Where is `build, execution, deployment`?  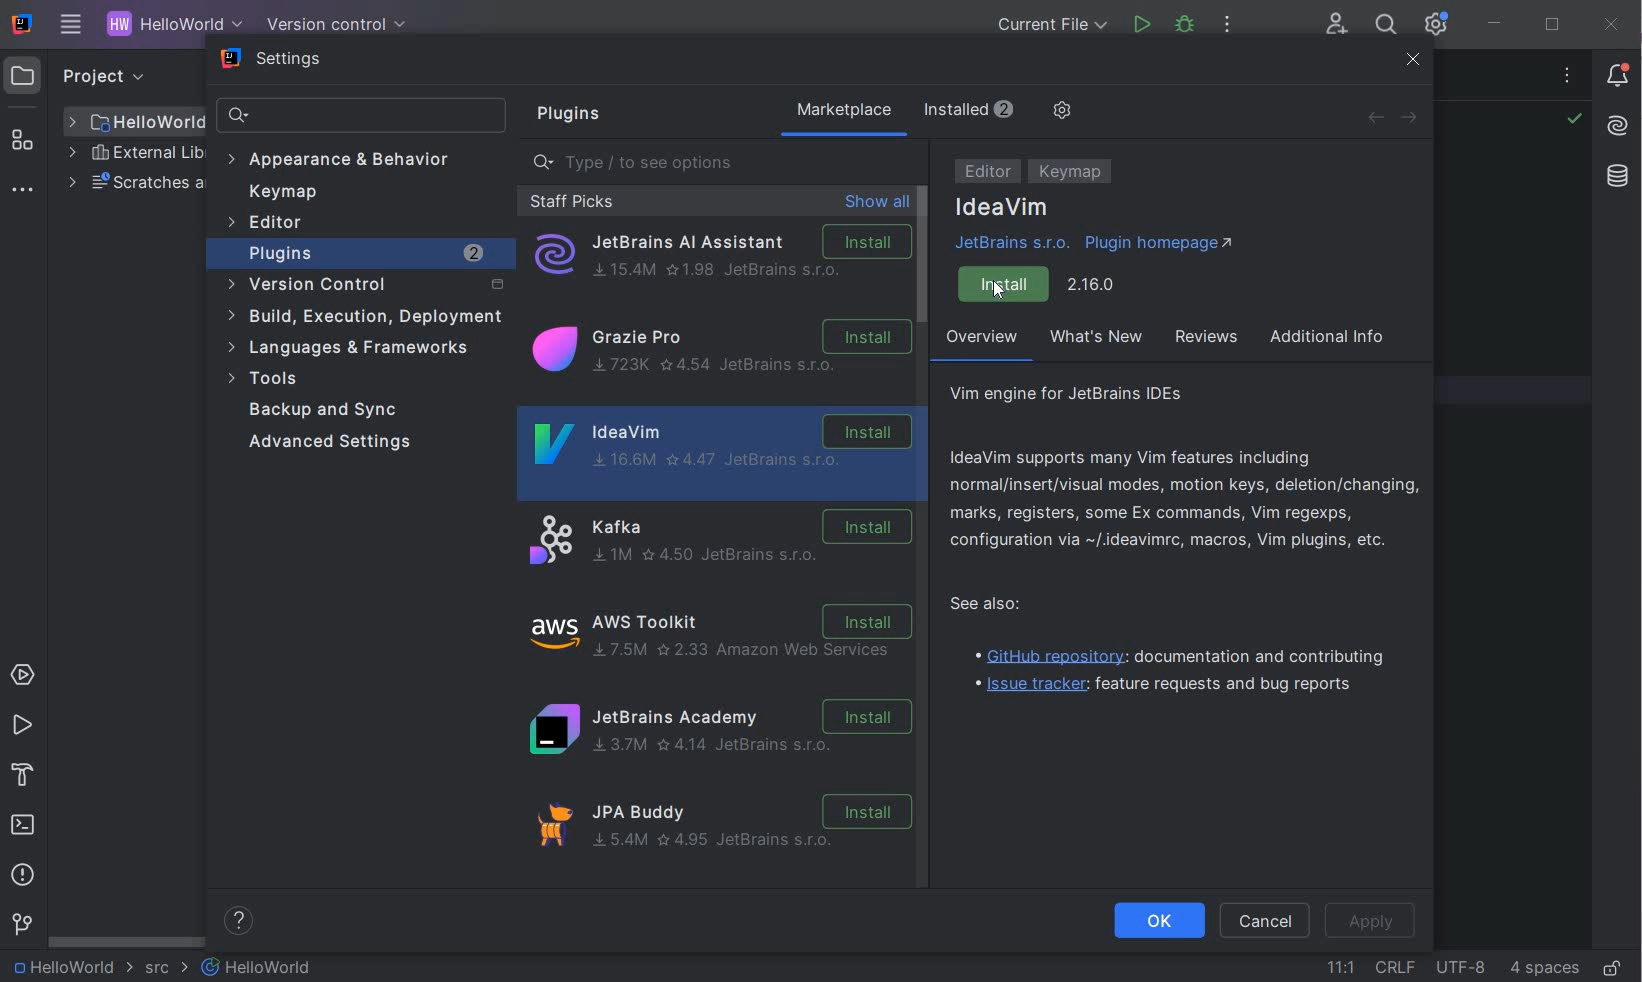 build, execution, deployment is located at coordinates (363, 316).